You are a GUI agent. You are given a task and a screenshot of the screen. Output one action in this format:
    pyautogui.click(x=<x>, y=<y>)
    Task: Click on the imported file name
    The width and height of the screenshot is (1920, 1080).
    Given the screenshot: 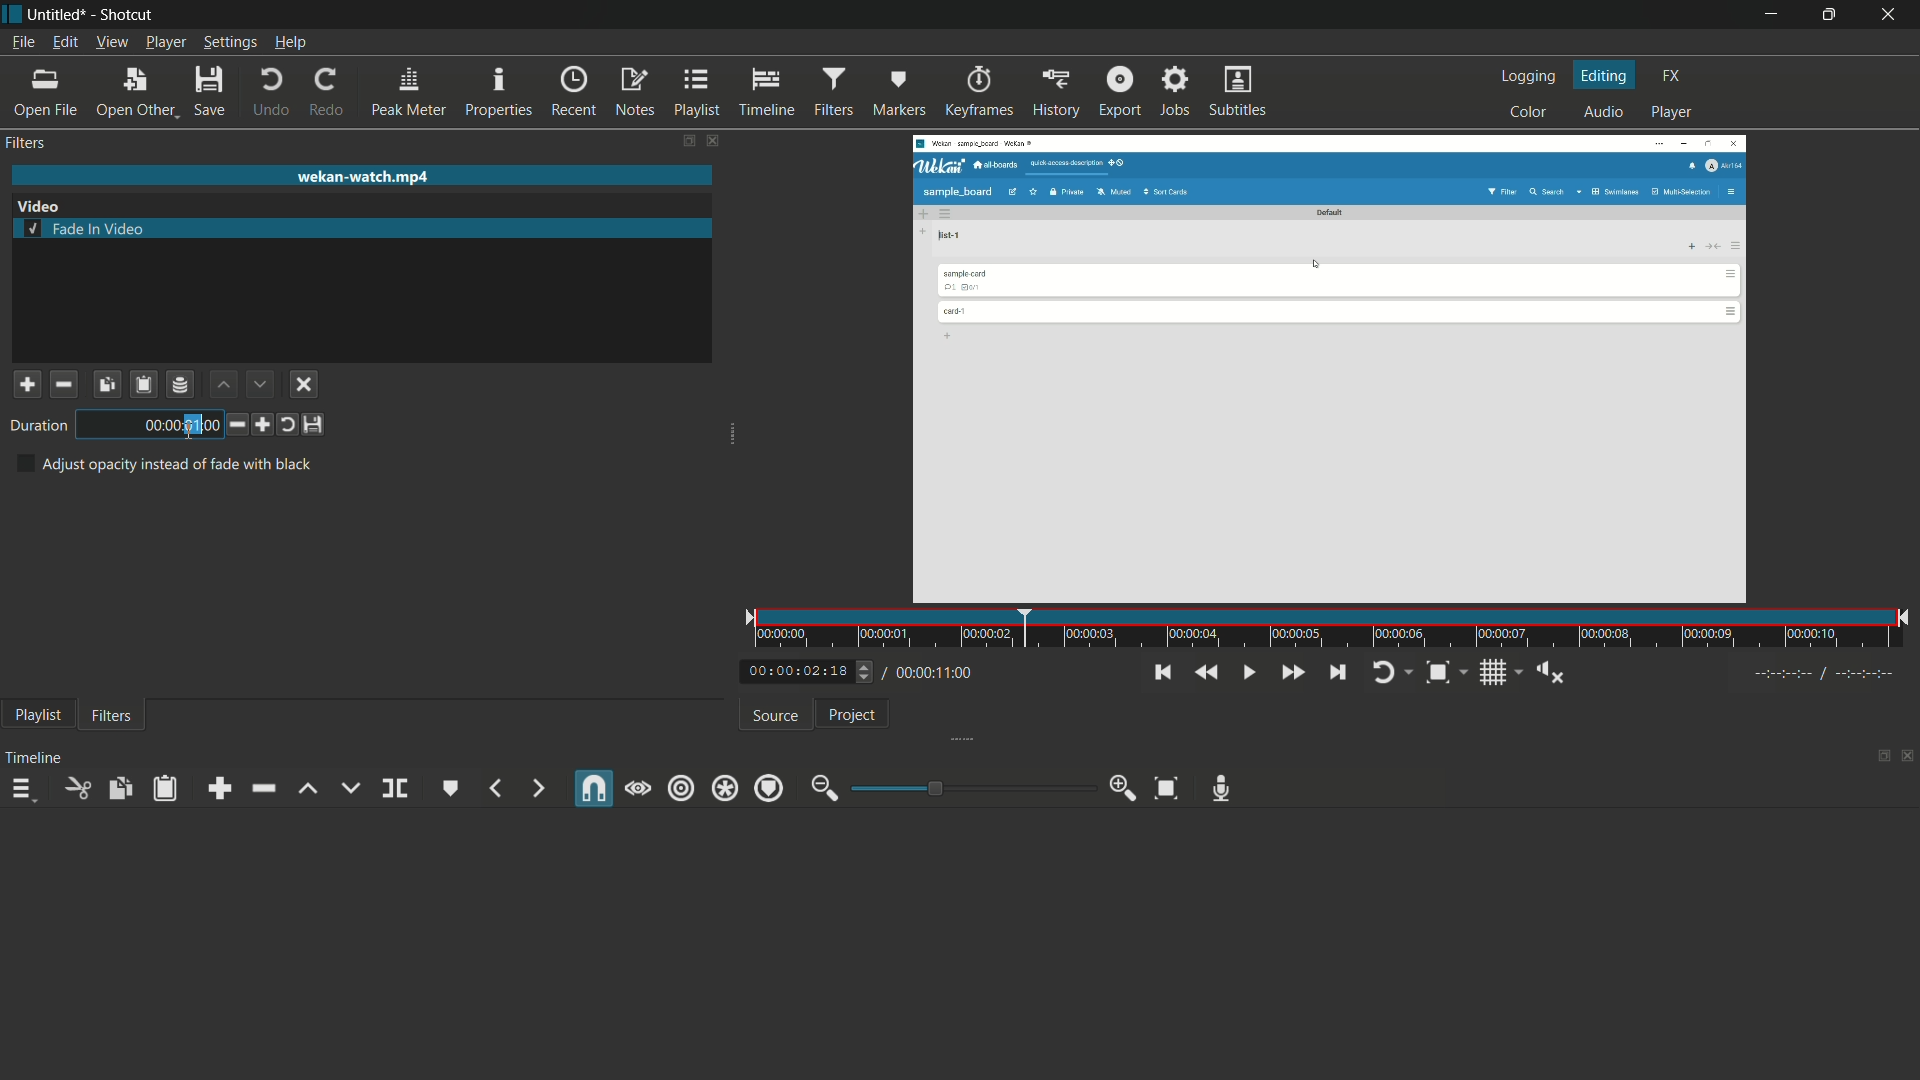 What is the action you would take?
    pyautogui.click(x=362, y=177)
    